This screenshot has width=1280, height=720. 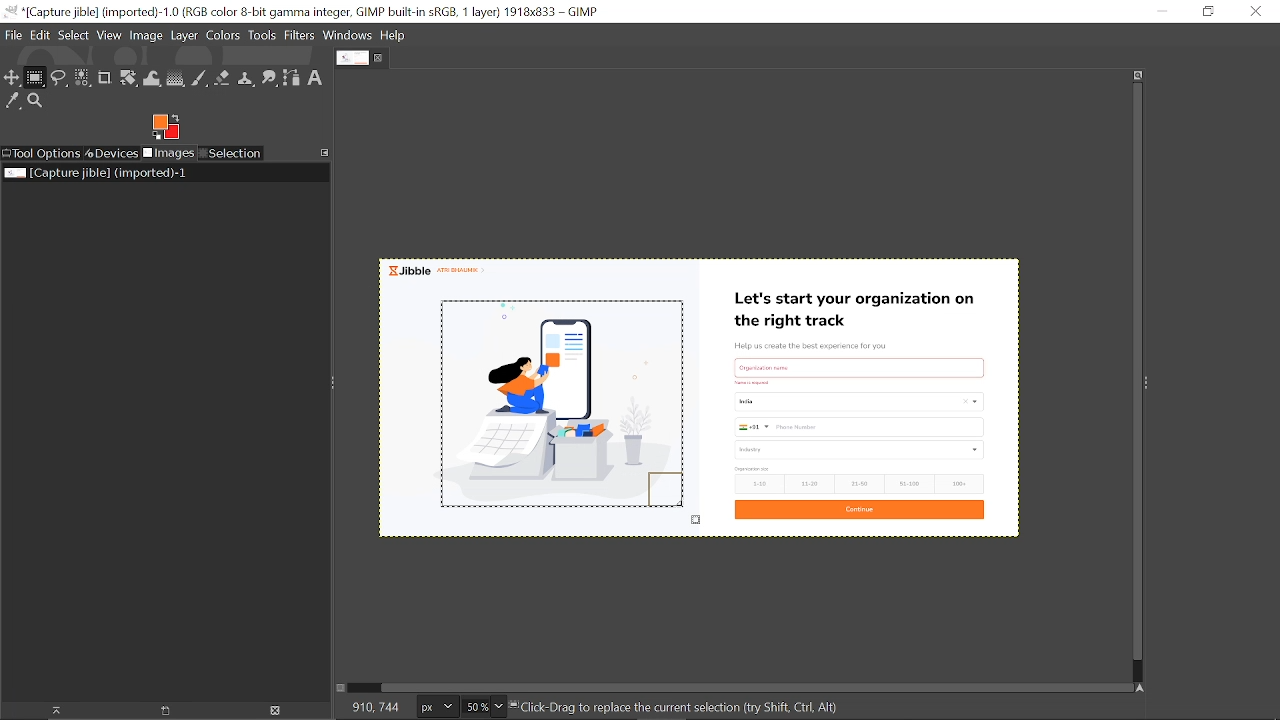 What do you see at coordinates (223, 79) in the screenshot?
I see `Eraser` at bounding box center [223, 79].